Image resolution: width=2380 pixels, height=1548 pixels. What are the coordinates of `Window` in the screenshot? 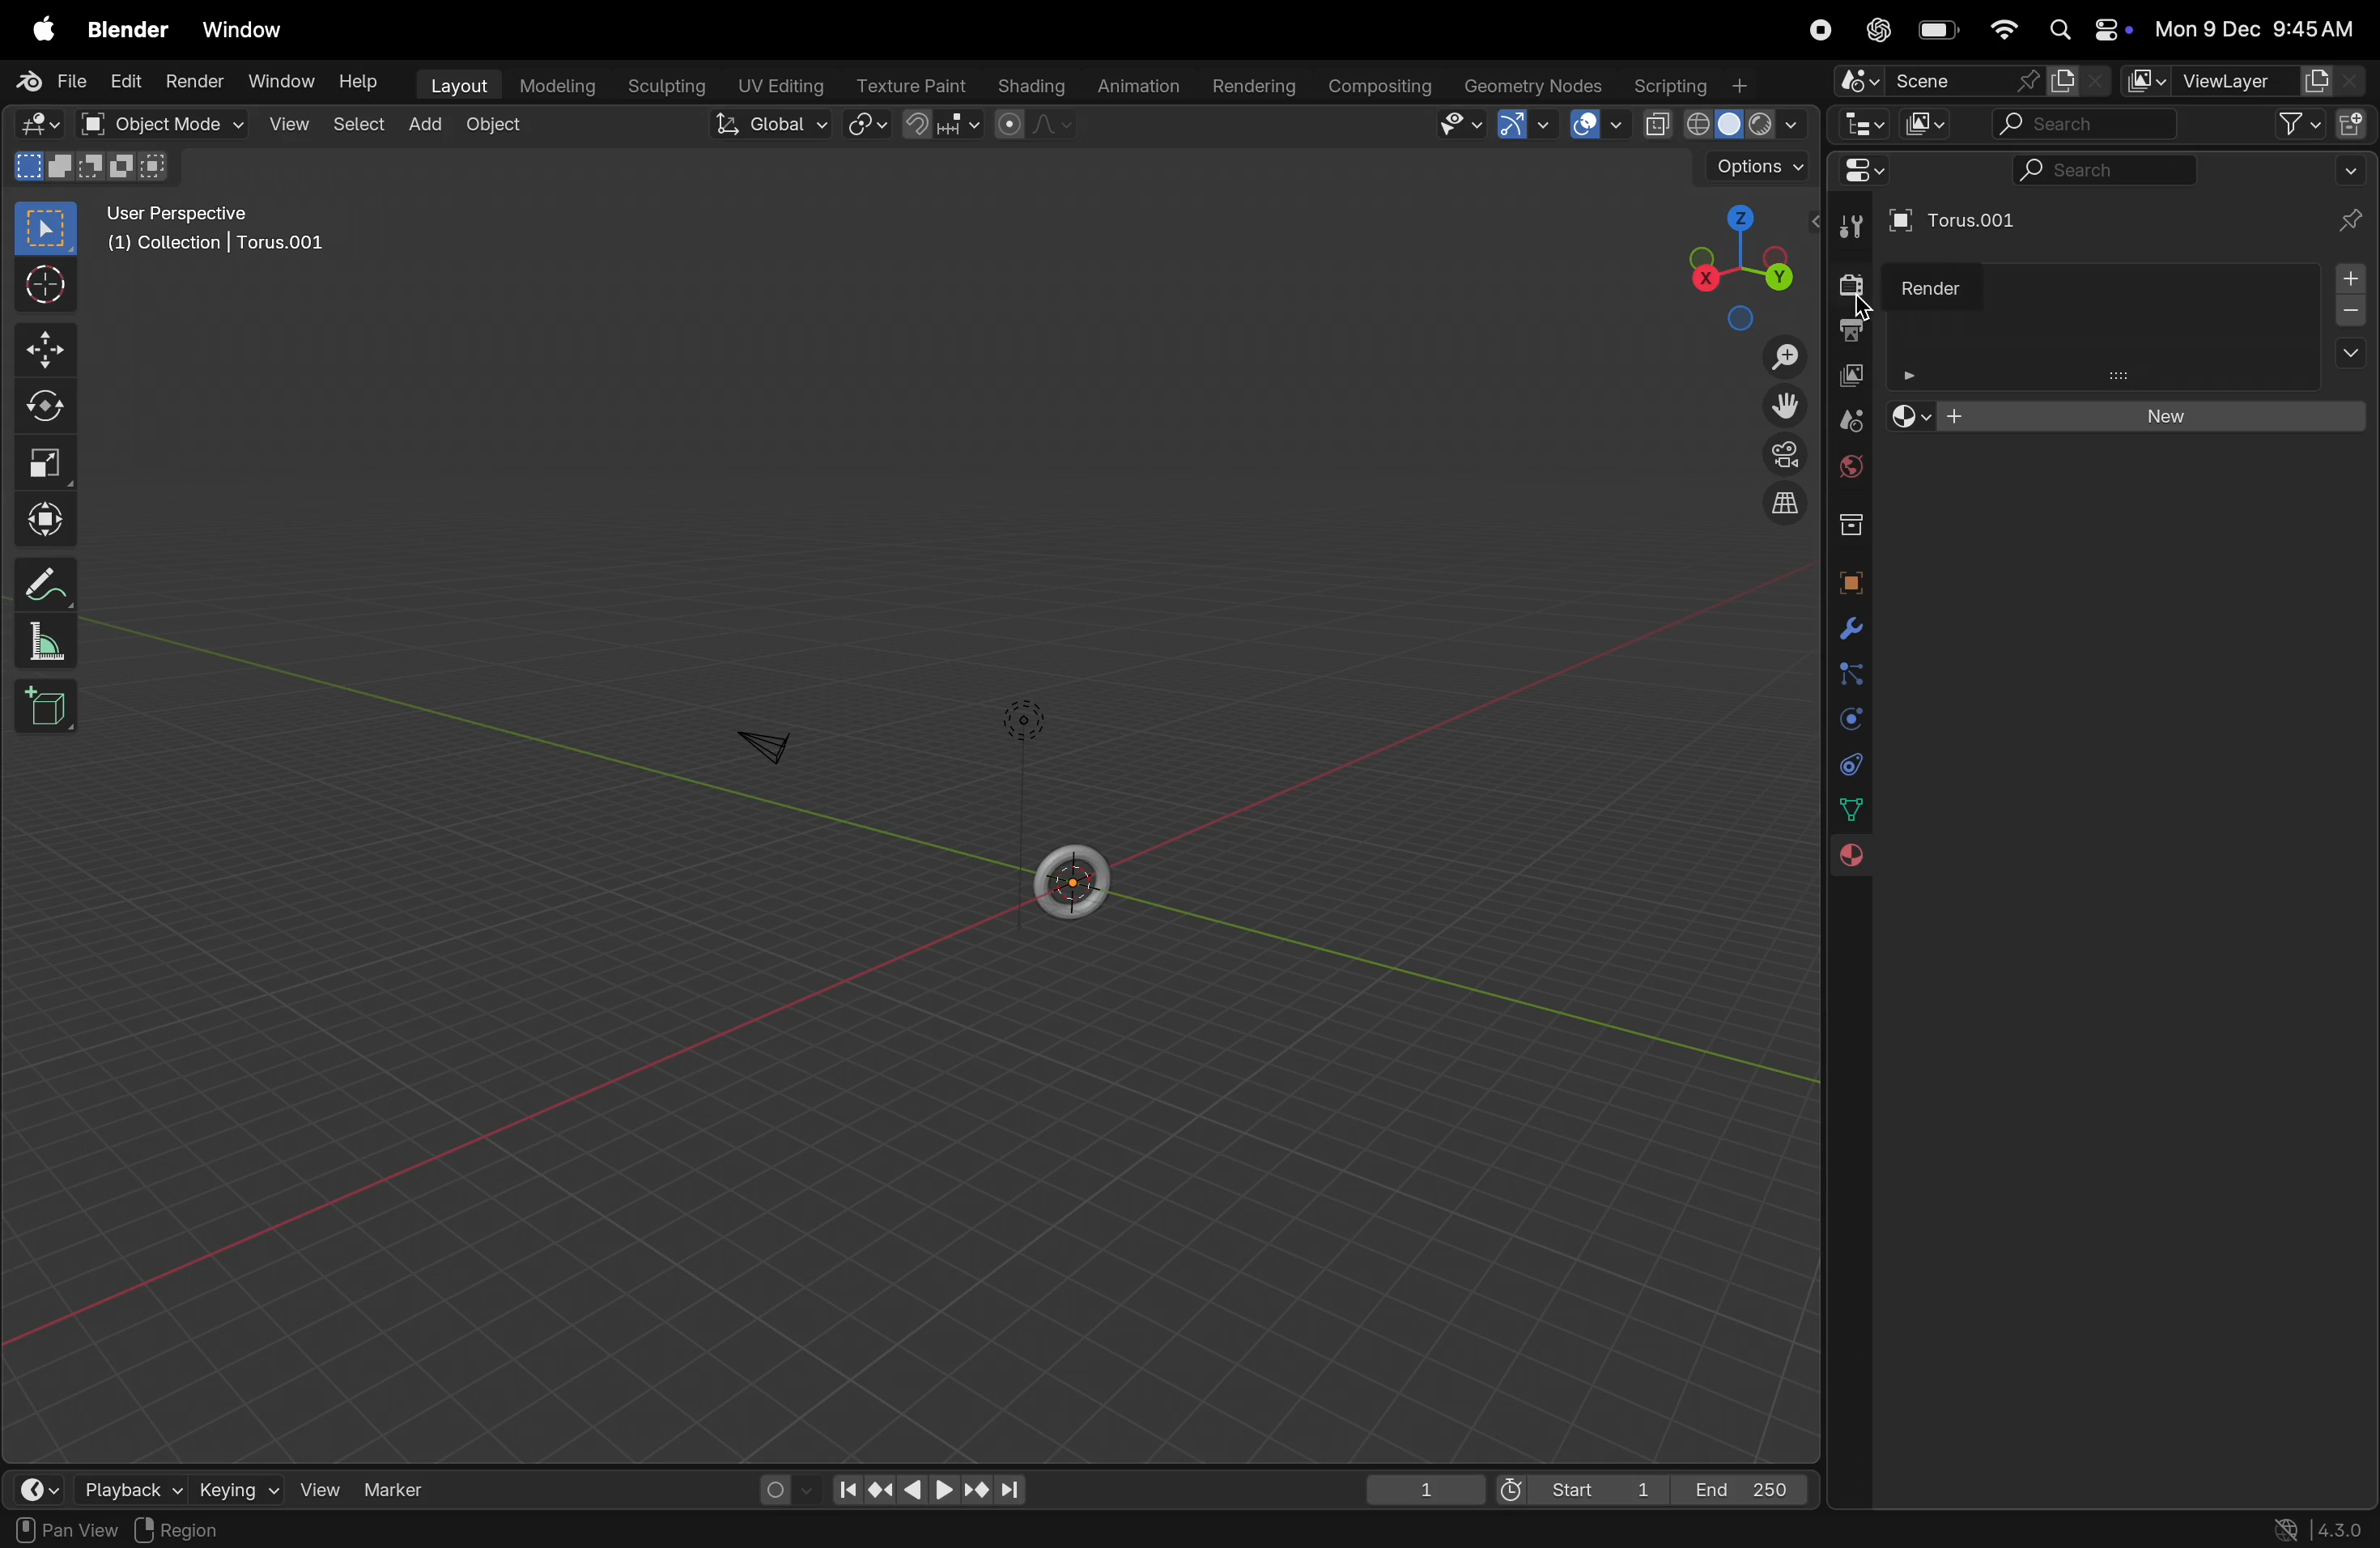 It's located at (249, 29).